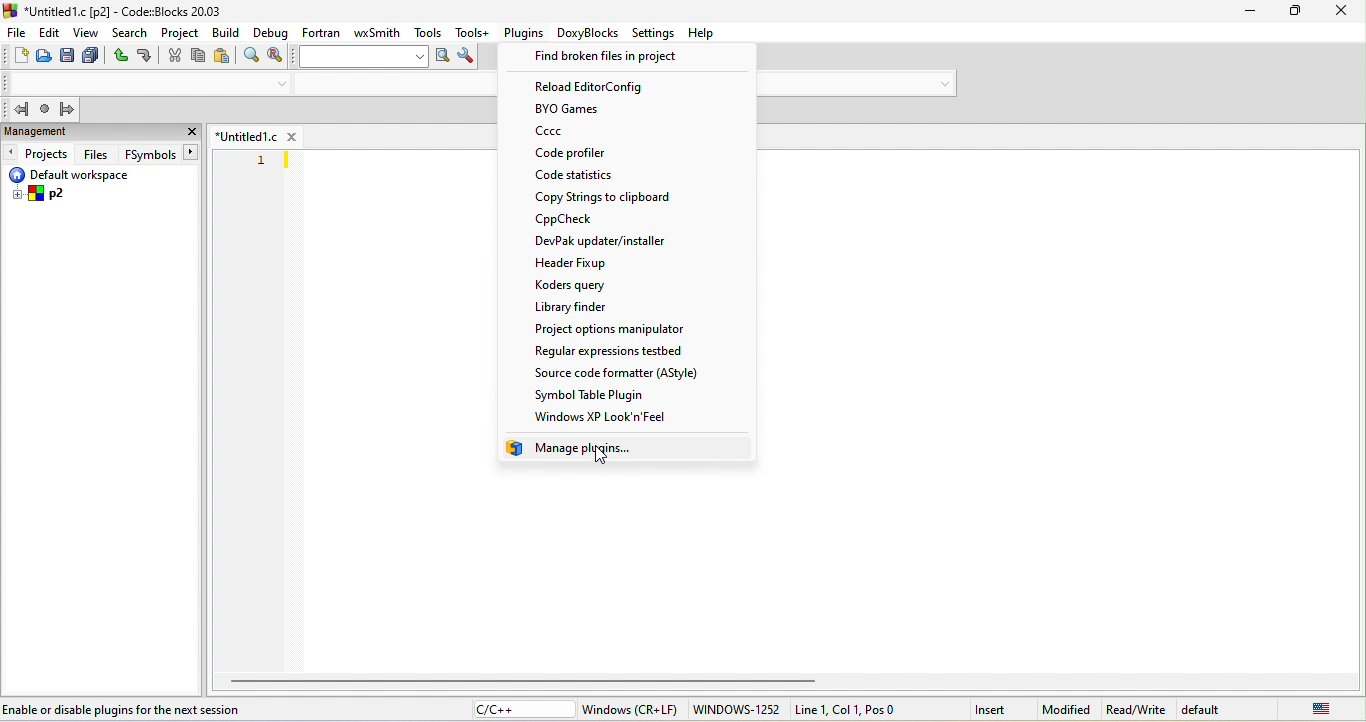 The width and height of the screenshot is (1366, 722). I want to click on redo, so click(148, 56).